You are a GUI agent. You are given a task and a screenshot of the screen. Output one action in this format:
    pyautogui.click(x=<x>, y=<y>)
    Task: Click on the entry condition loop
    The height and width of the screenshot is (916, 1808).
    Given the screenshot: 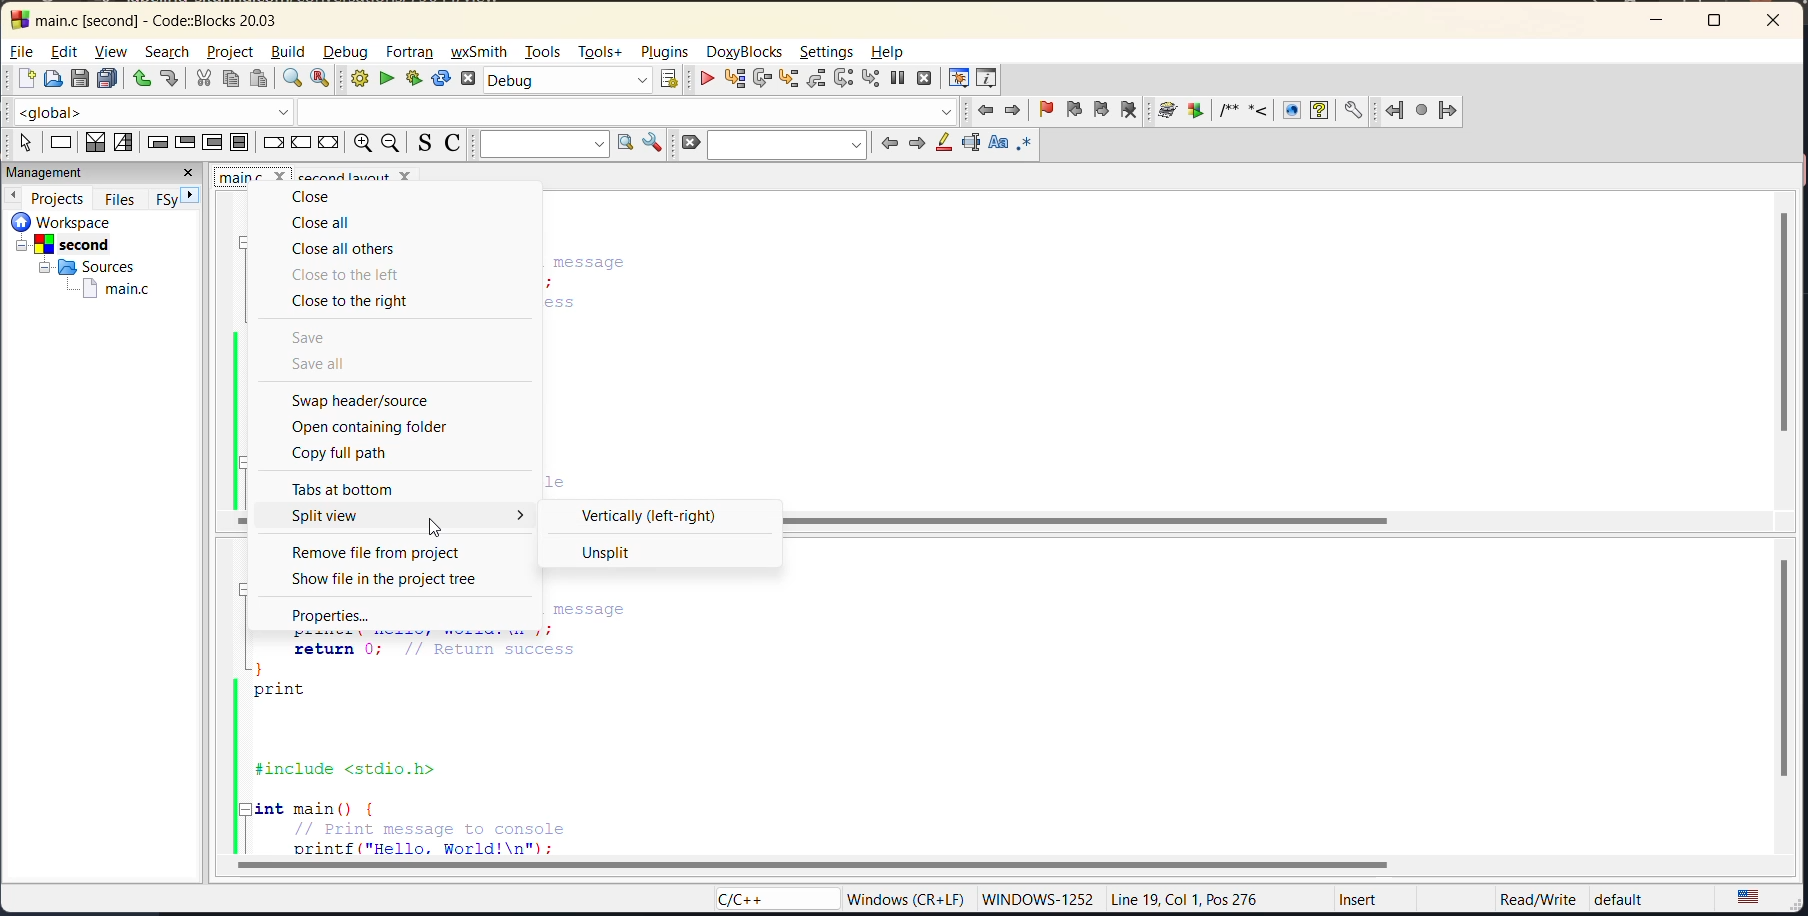 What is the action you would take?
    pyautogui.click(x=157, y=142)
    